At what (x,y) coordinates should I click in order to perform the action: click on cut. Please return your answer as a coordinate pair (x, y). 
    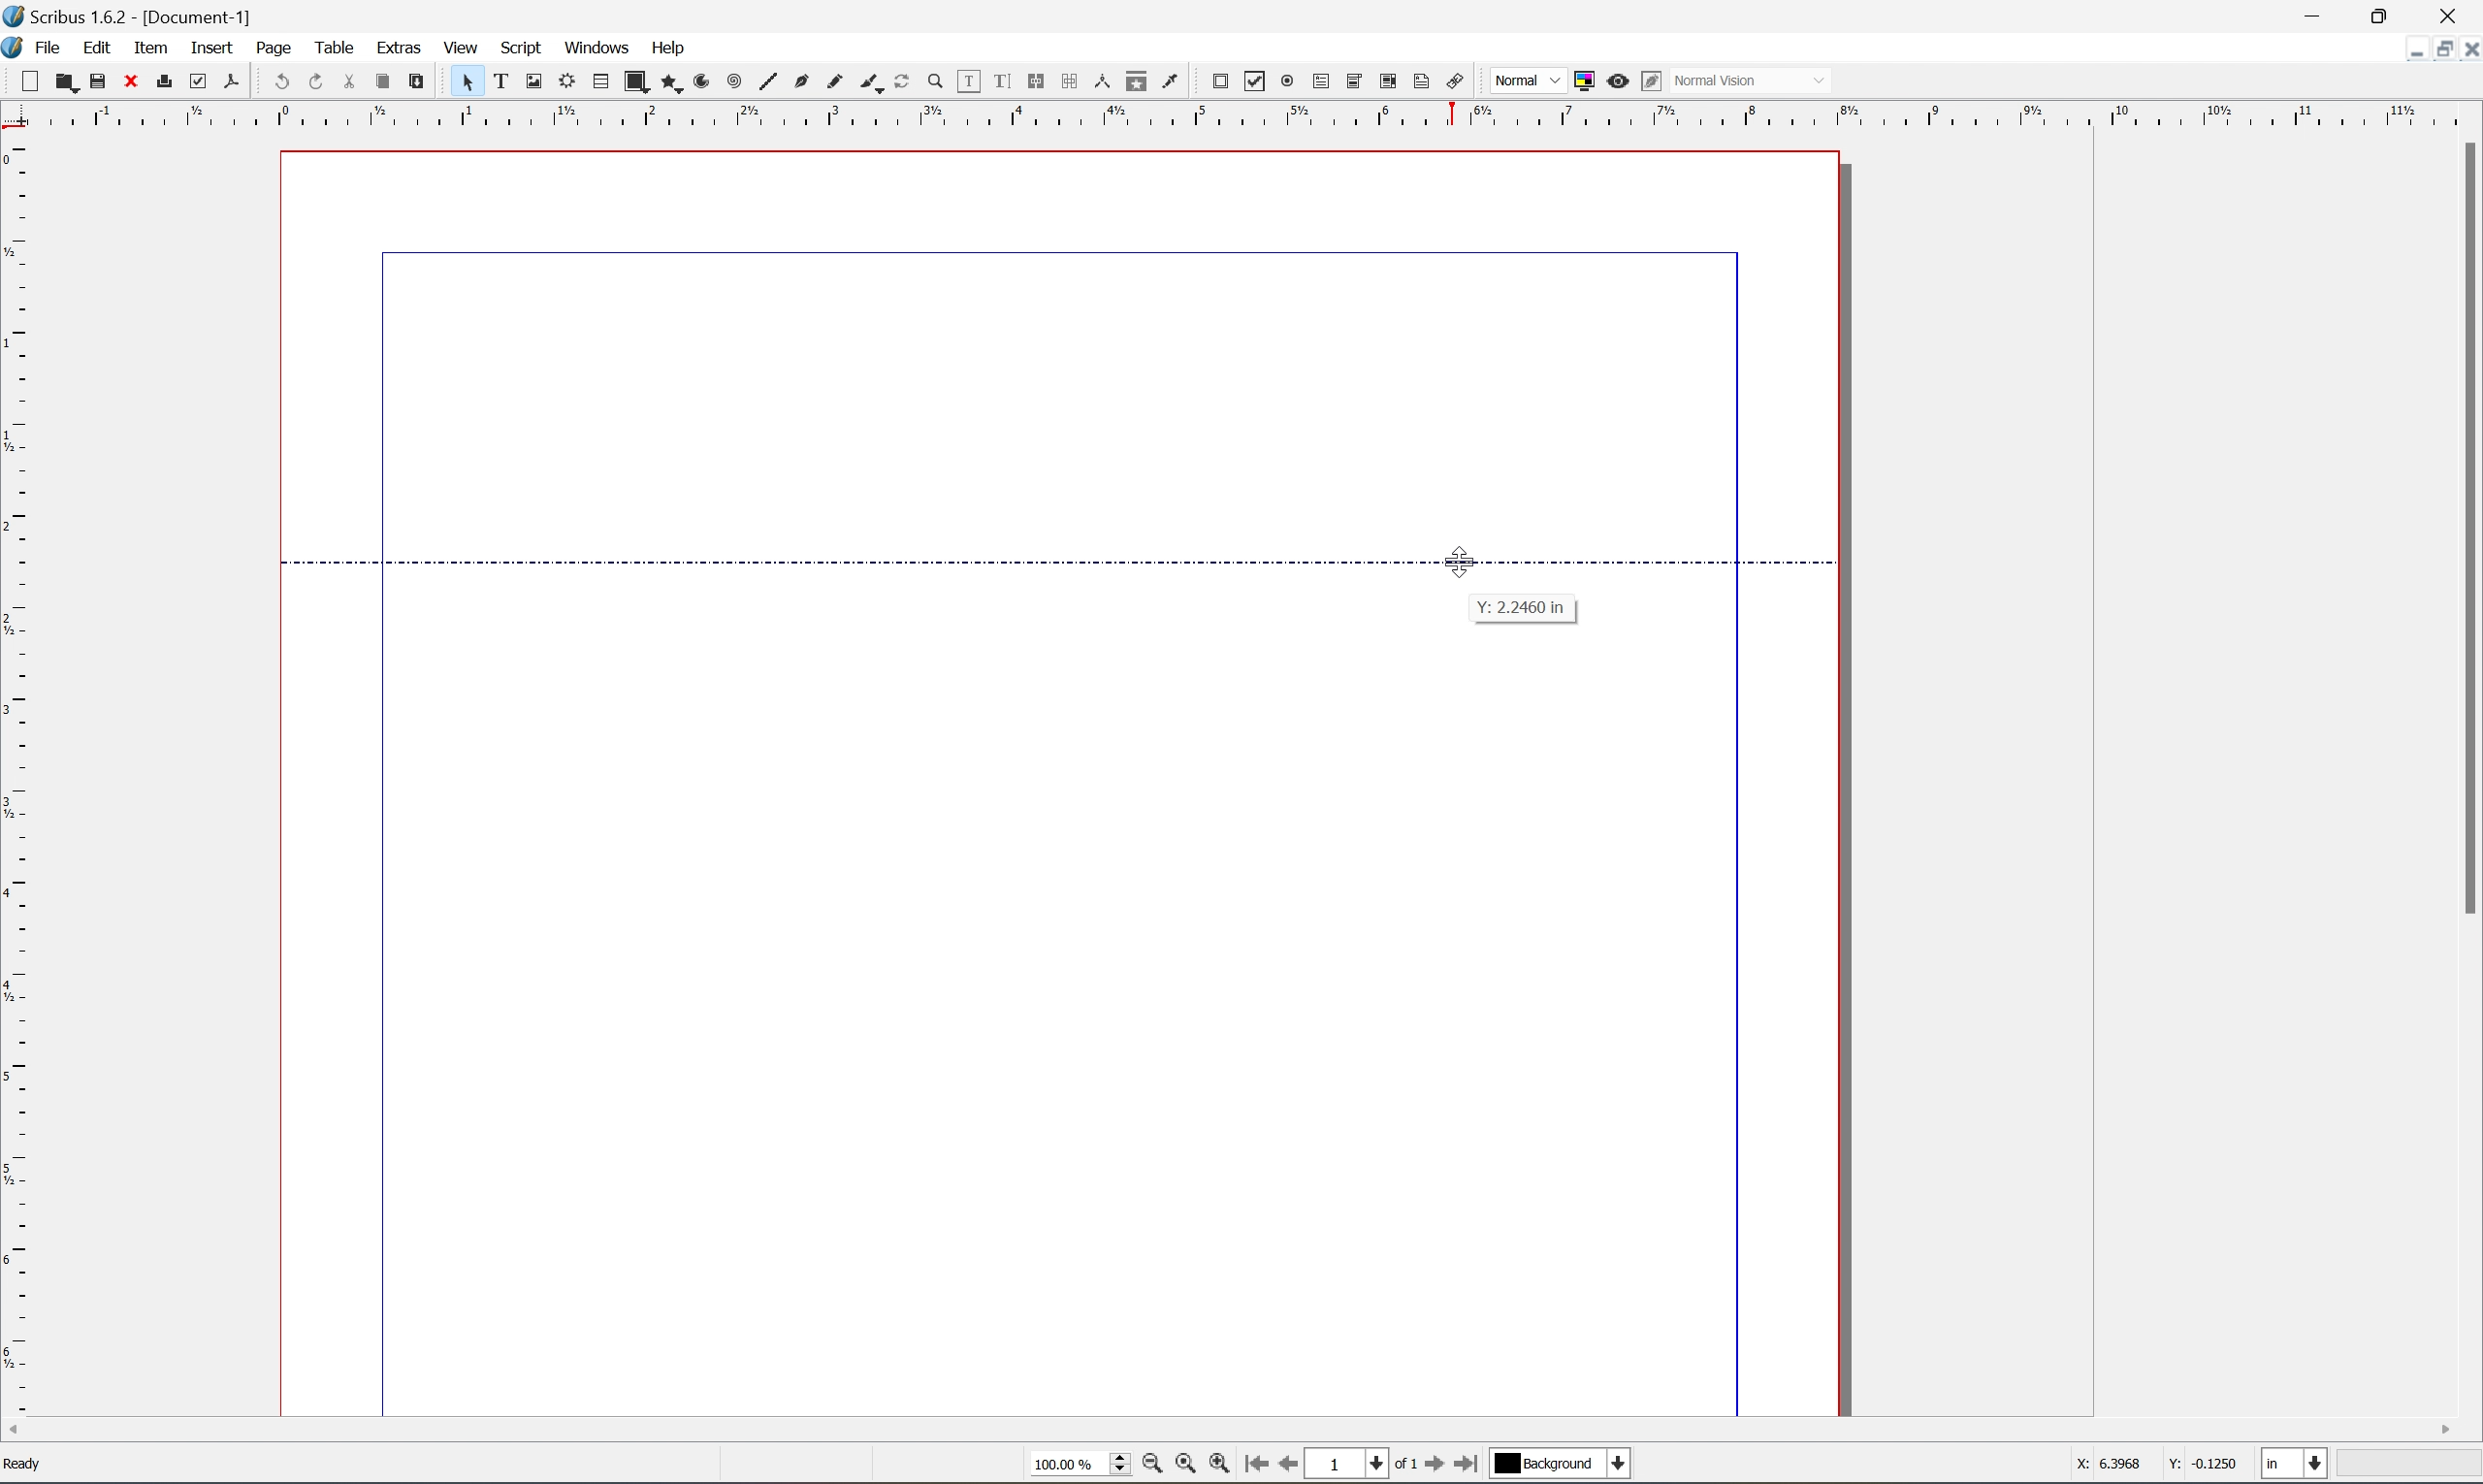
    Looking at the image, I should click on (358, 77).